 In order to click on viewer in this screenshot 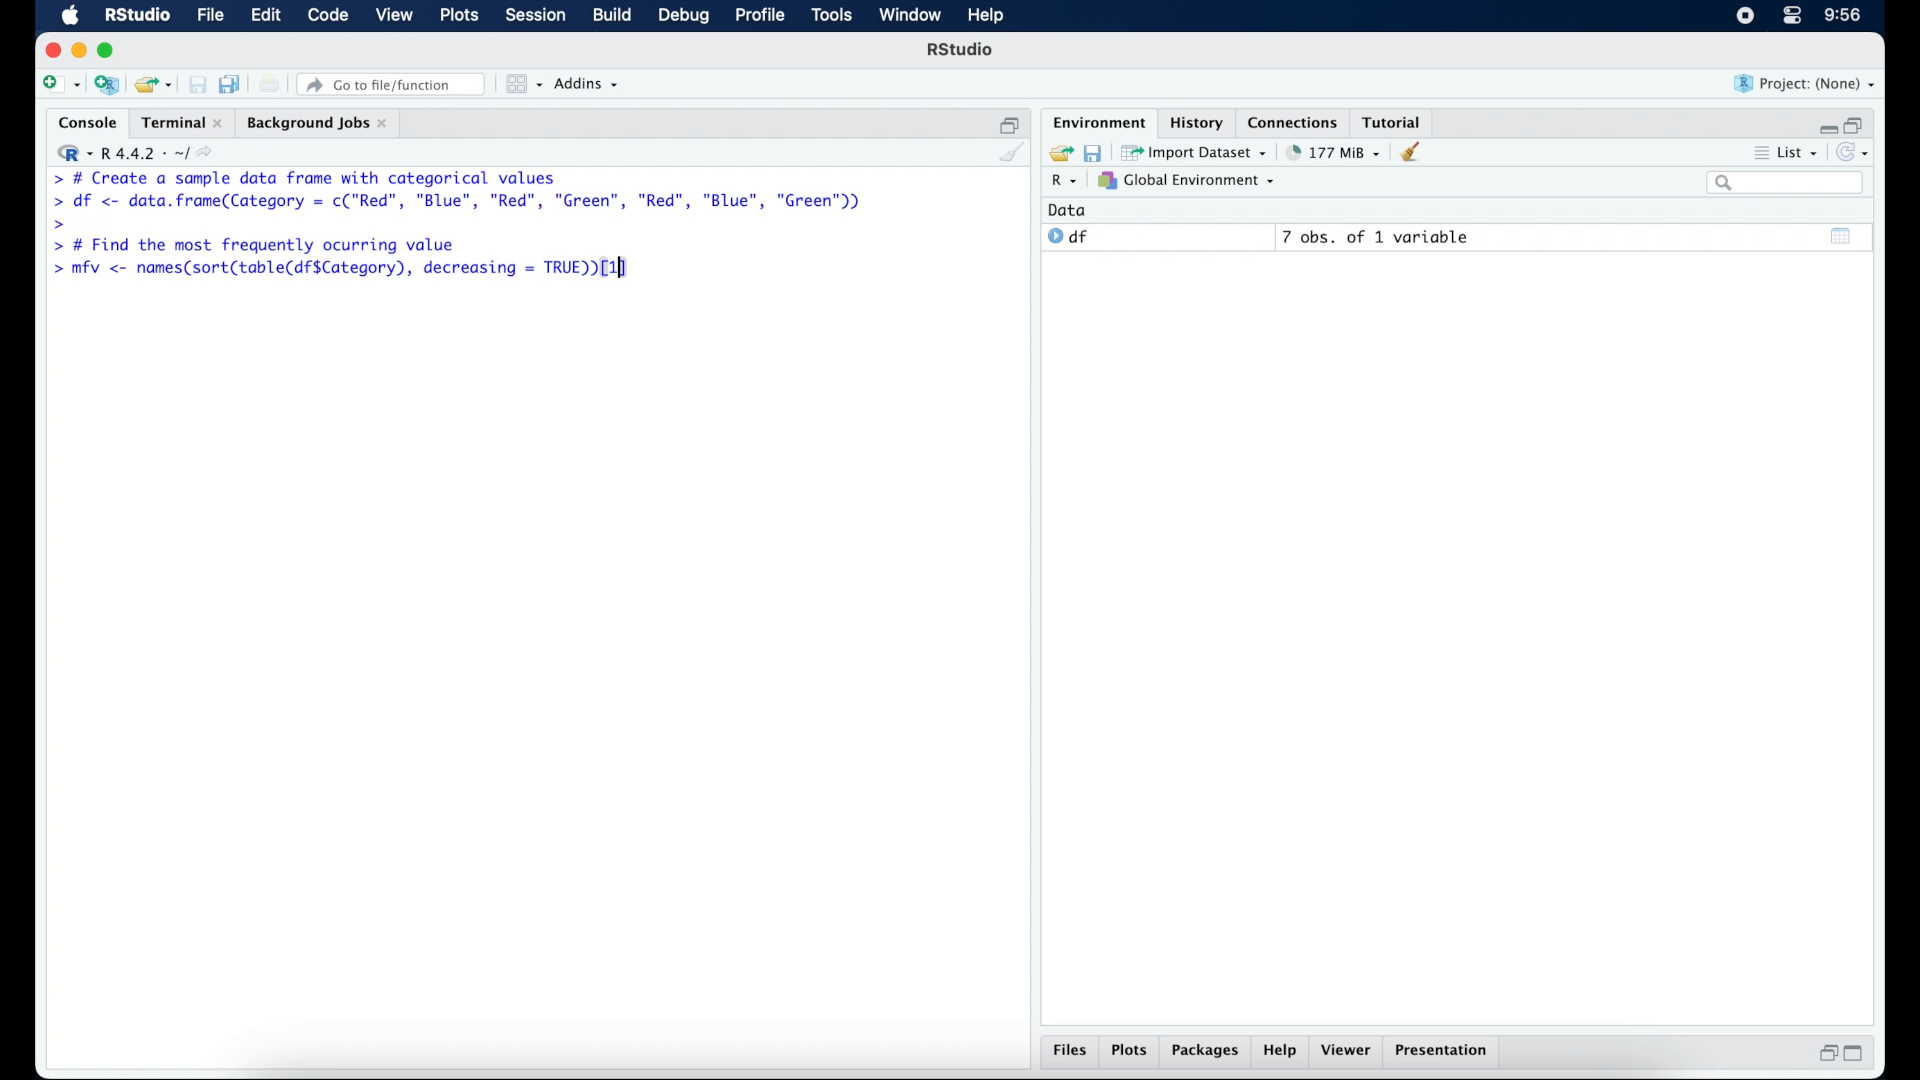, I will do `click(1348, 1052)`.